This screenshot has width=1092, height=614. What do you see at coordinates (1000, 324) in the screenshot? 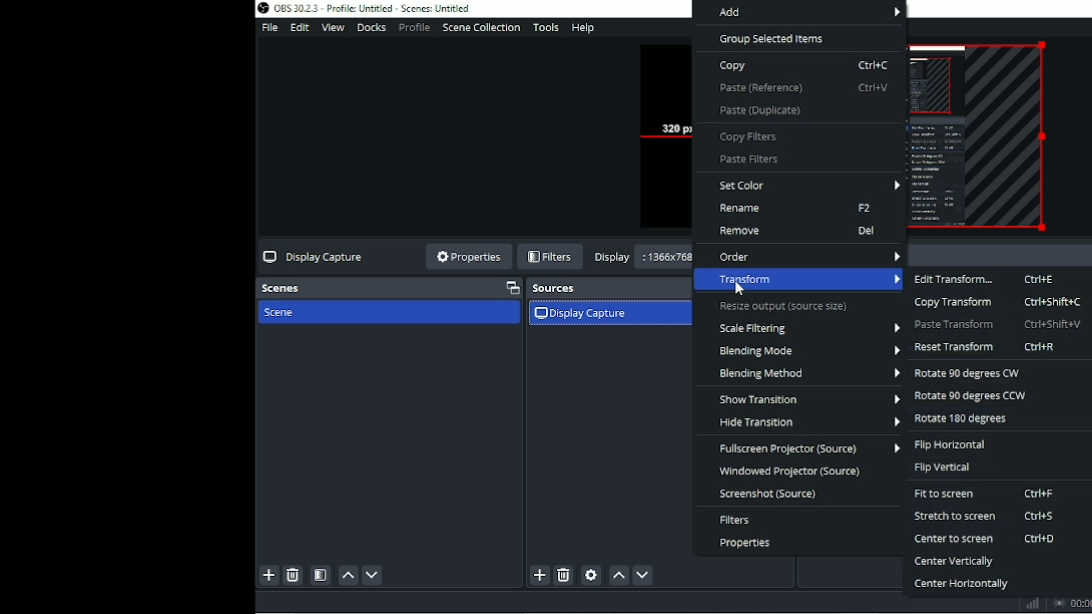
I see `Paste transform` at bounding box center [1000, 324].